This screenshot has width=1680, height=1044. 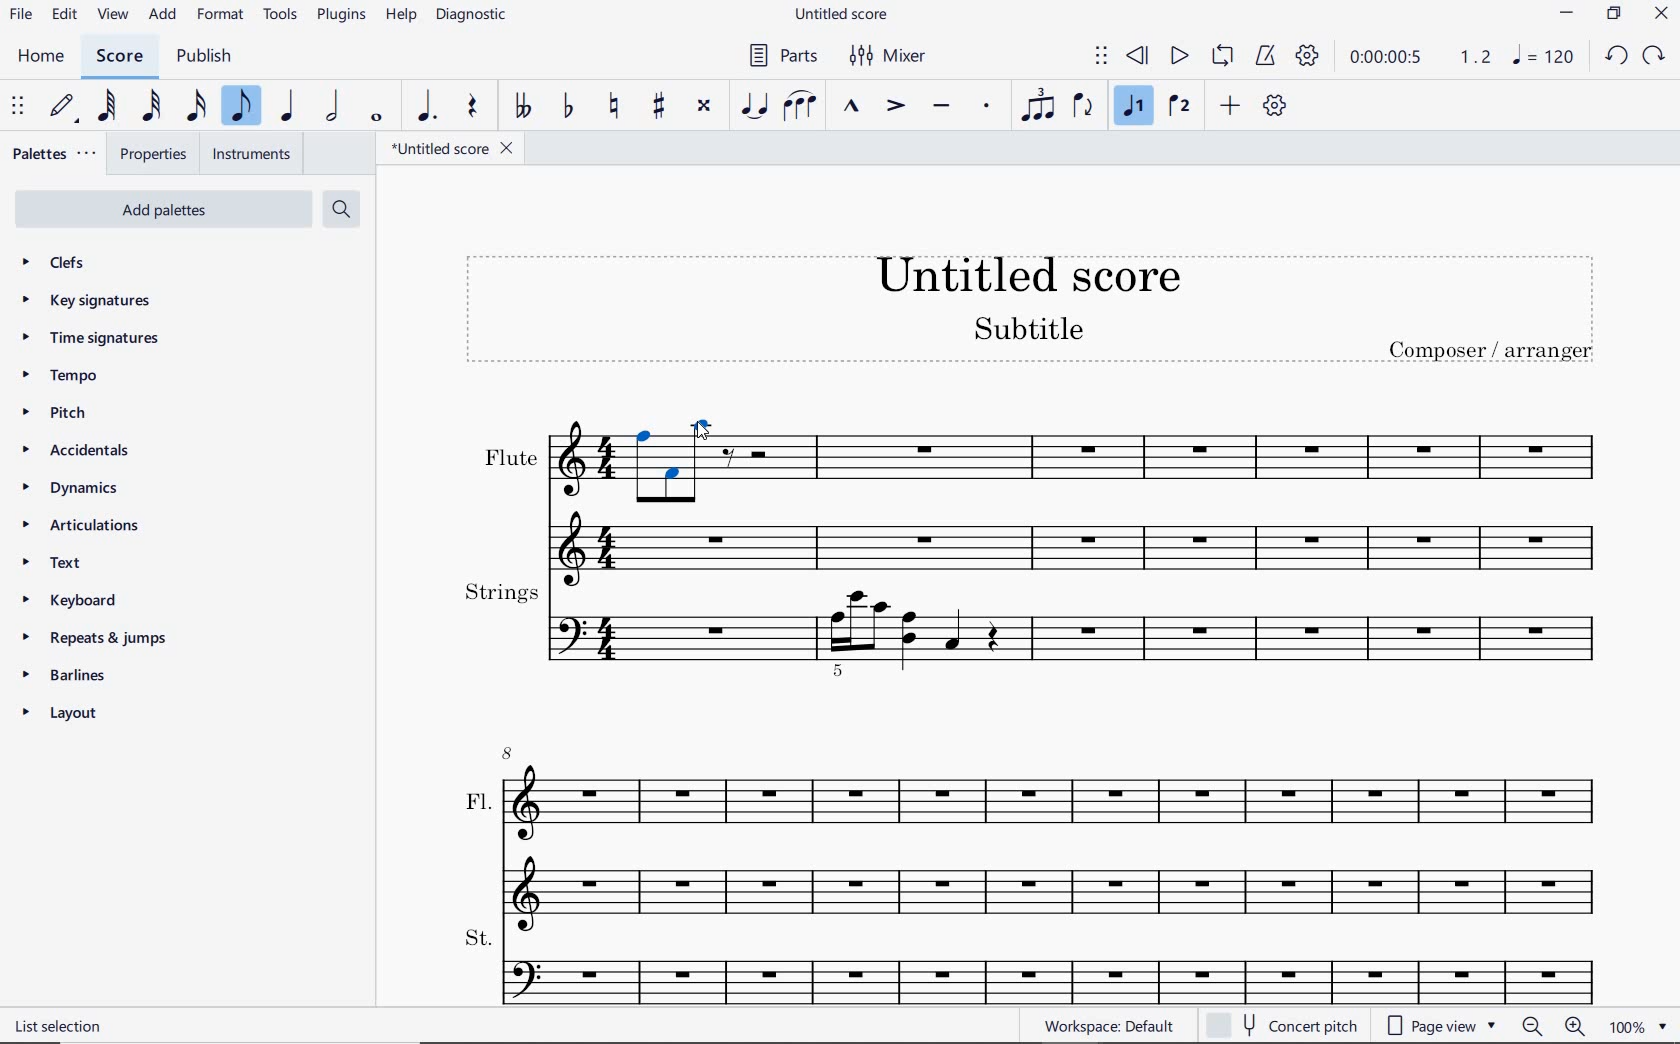 What do you see at coordinates (800, 107) in the screenshot?
I see `SLUR` at bounding box center [800, 107].